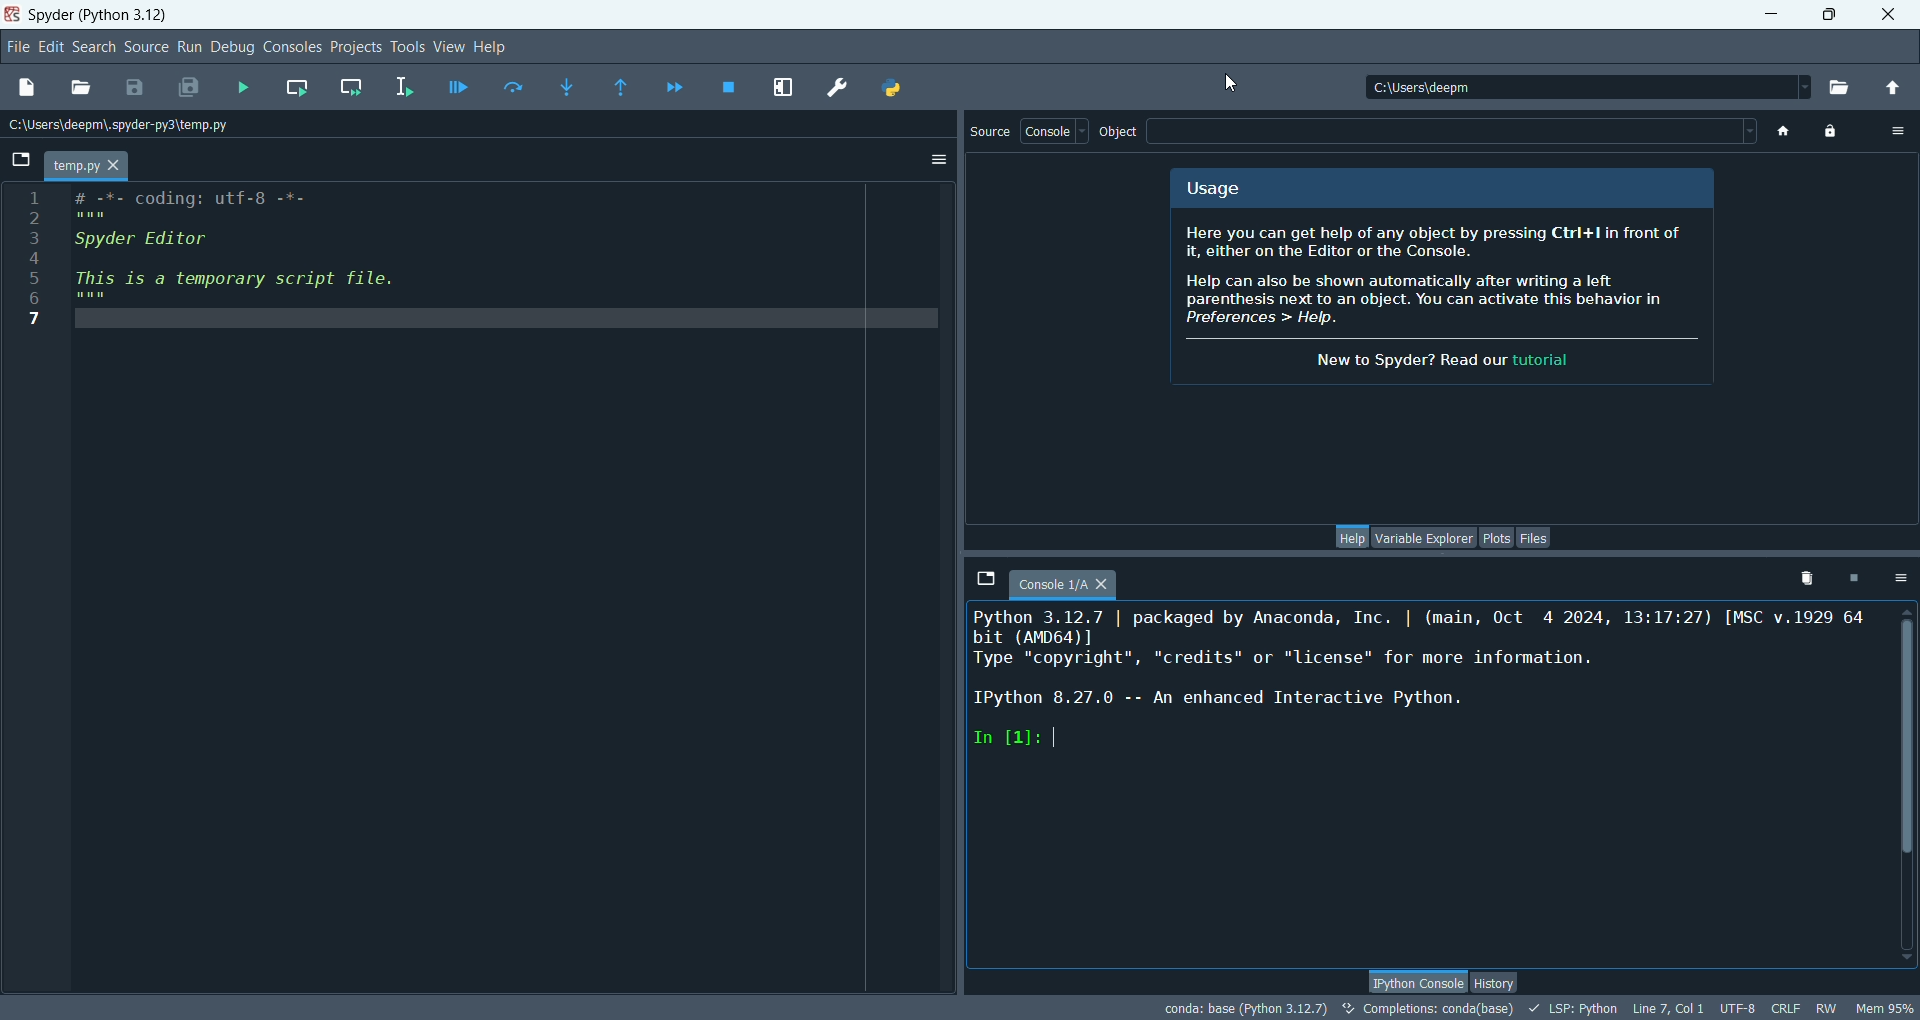 The width and height of the screenshot is (1920, 1020). I want to click on tools, so click(410, 49).